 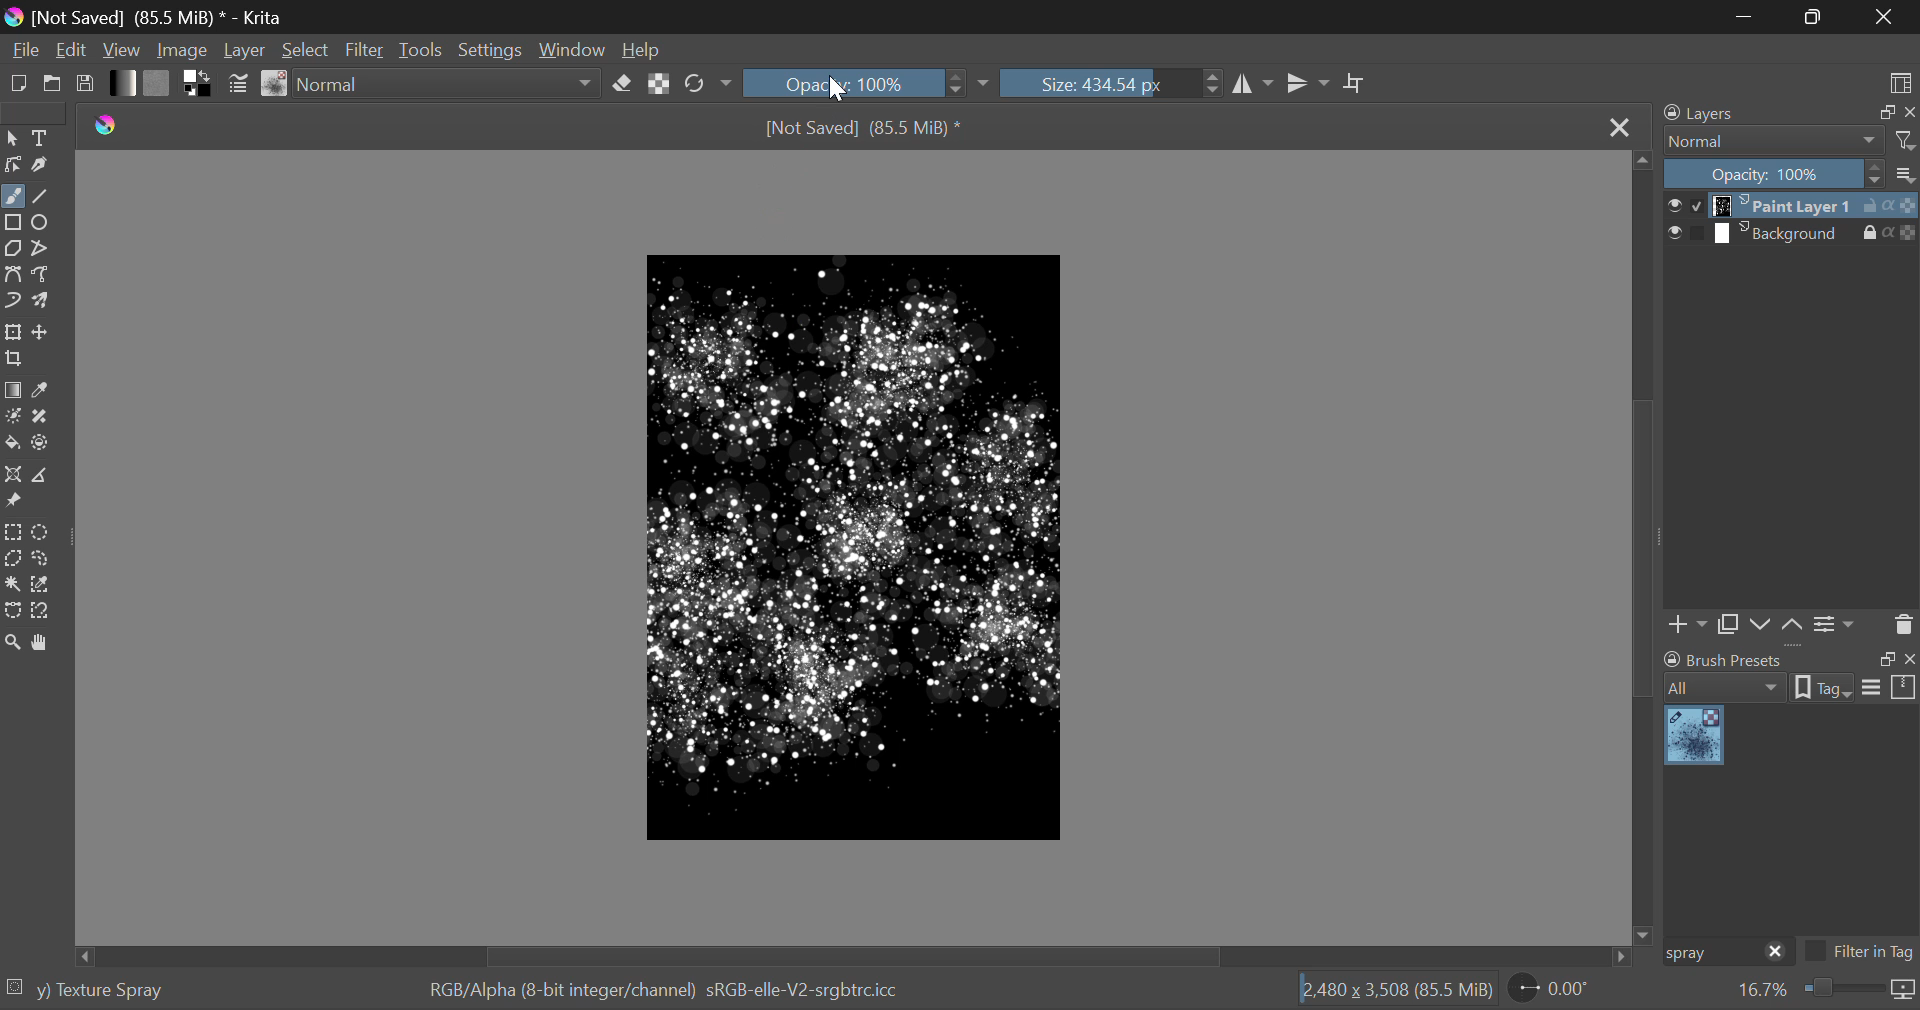 I want to click on Fill, so click(x=12, y=444).